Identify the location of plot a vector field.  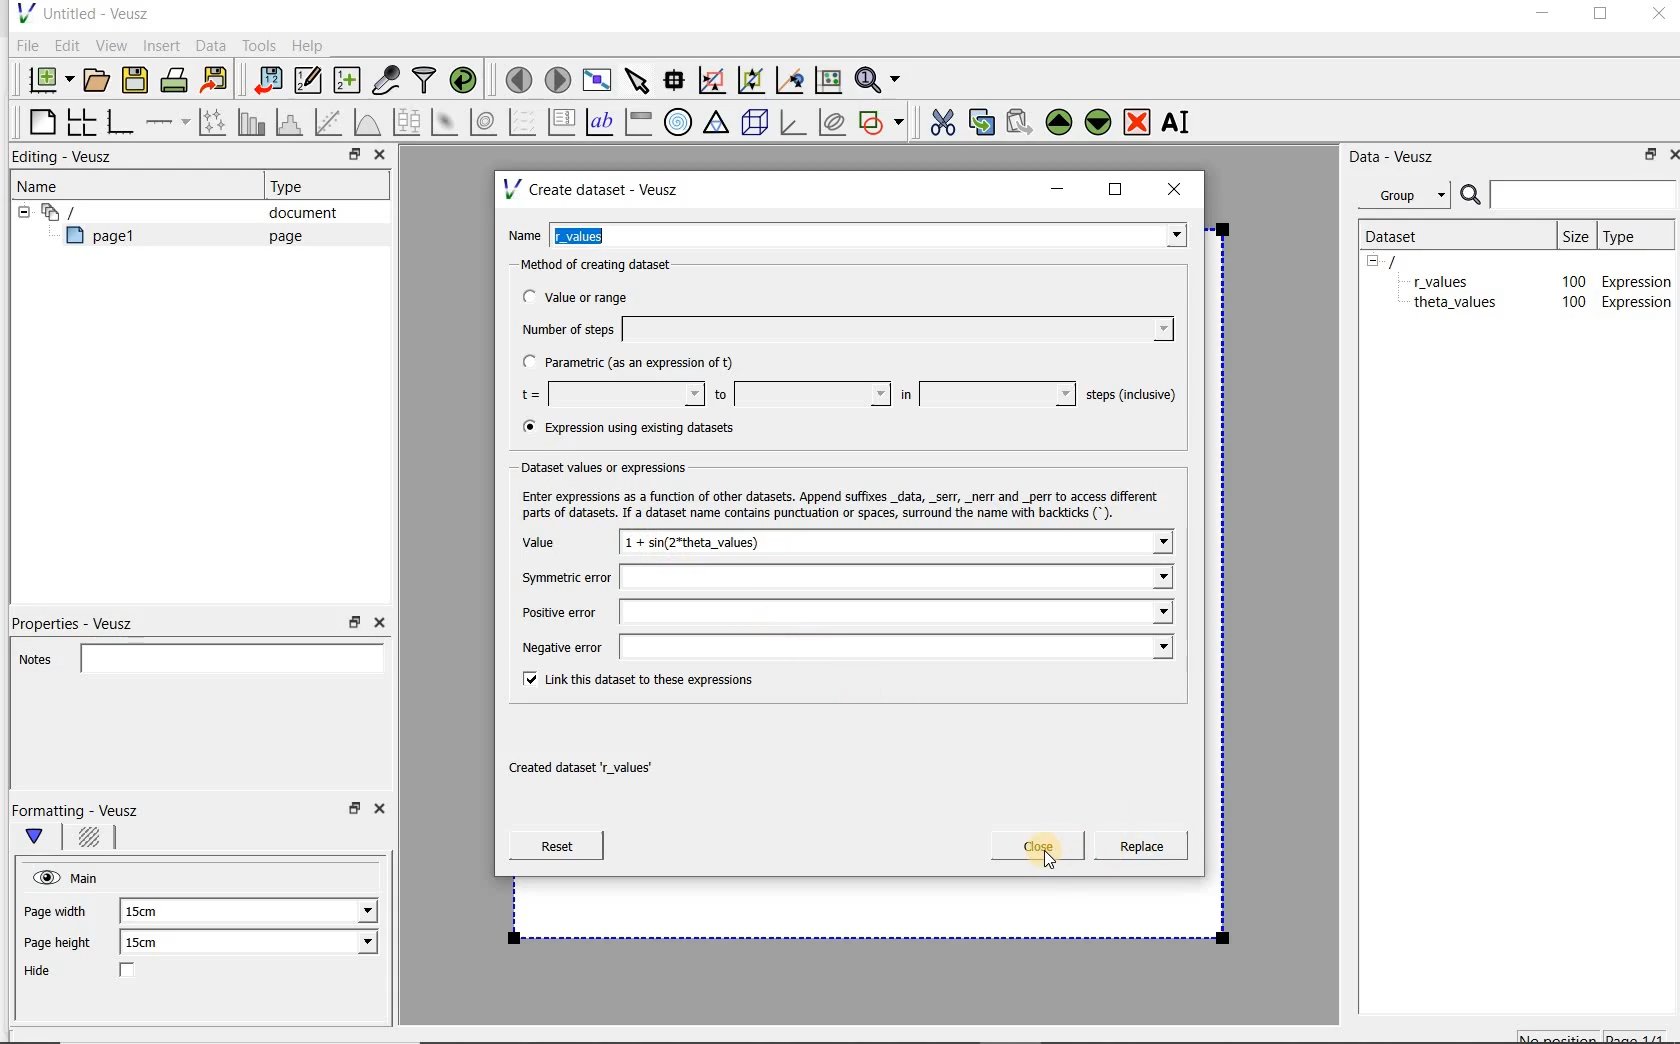
(523, 120).